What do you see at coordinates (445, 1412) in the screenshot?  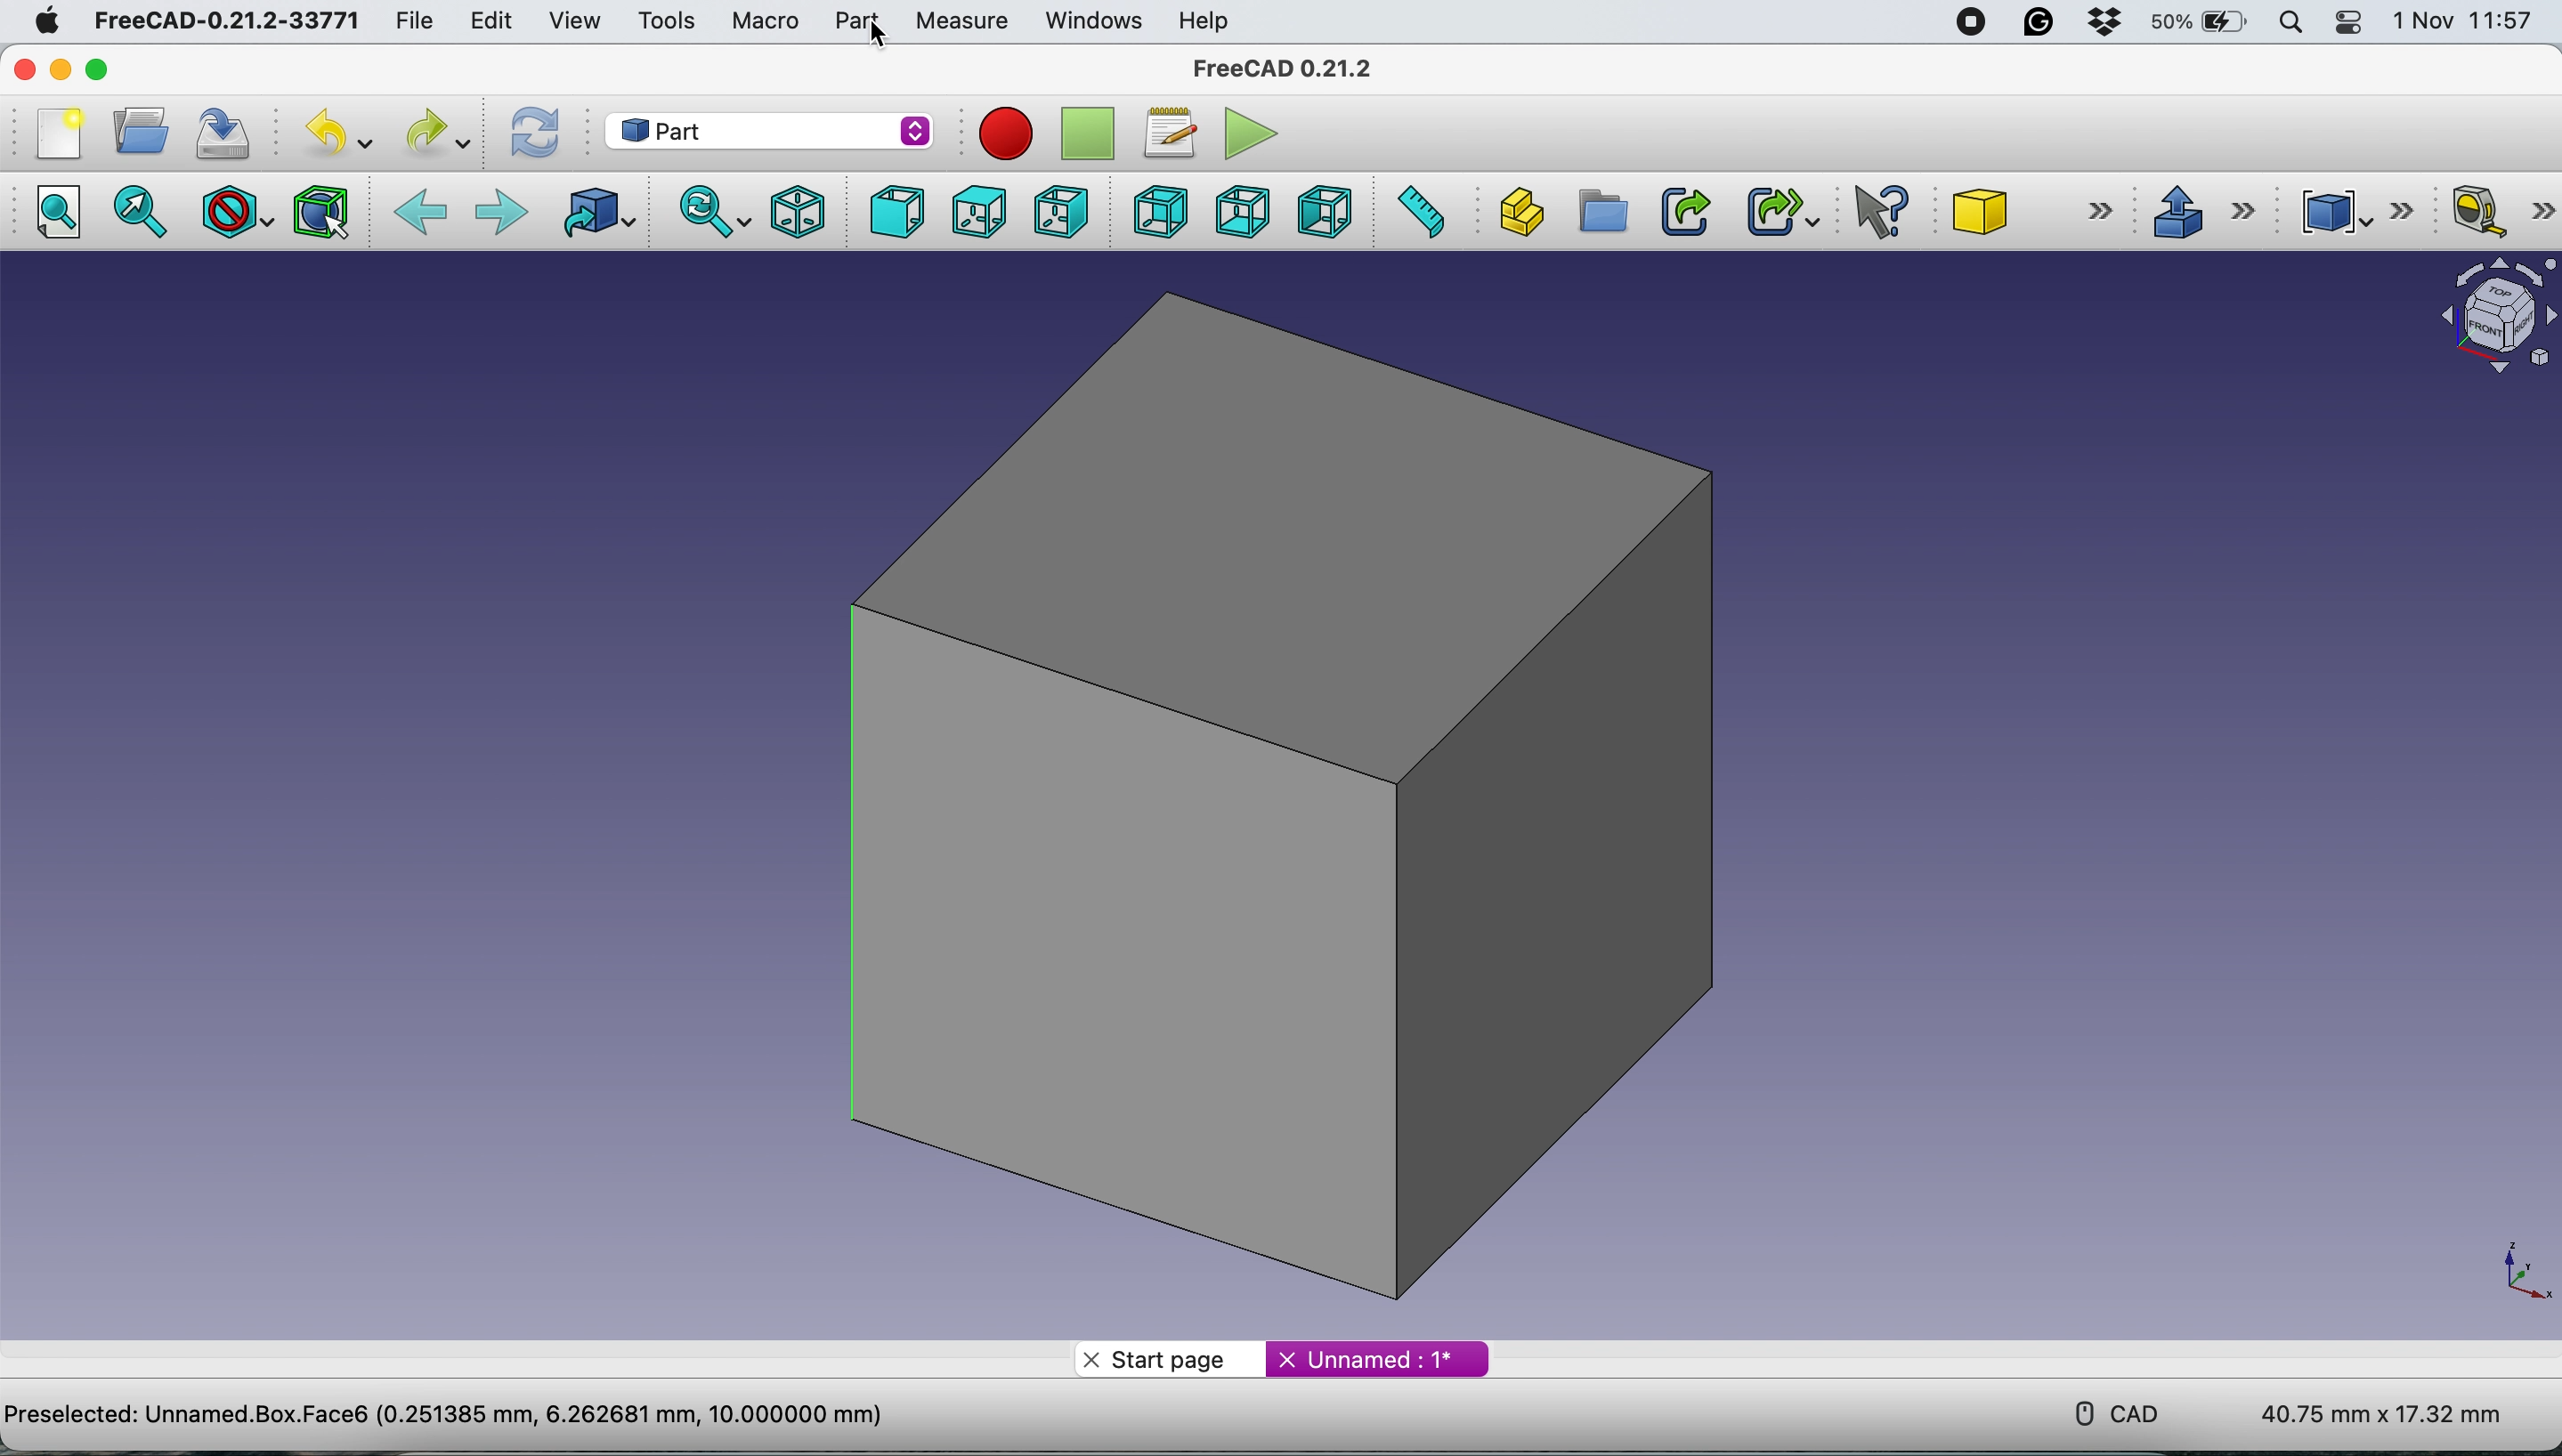 I see `project name and details - preselected: Unnamed.Box.Face6 (0.251385 mm, 6.262681 mm, 10.000000 mm)` at bounding box center [445, 1412].